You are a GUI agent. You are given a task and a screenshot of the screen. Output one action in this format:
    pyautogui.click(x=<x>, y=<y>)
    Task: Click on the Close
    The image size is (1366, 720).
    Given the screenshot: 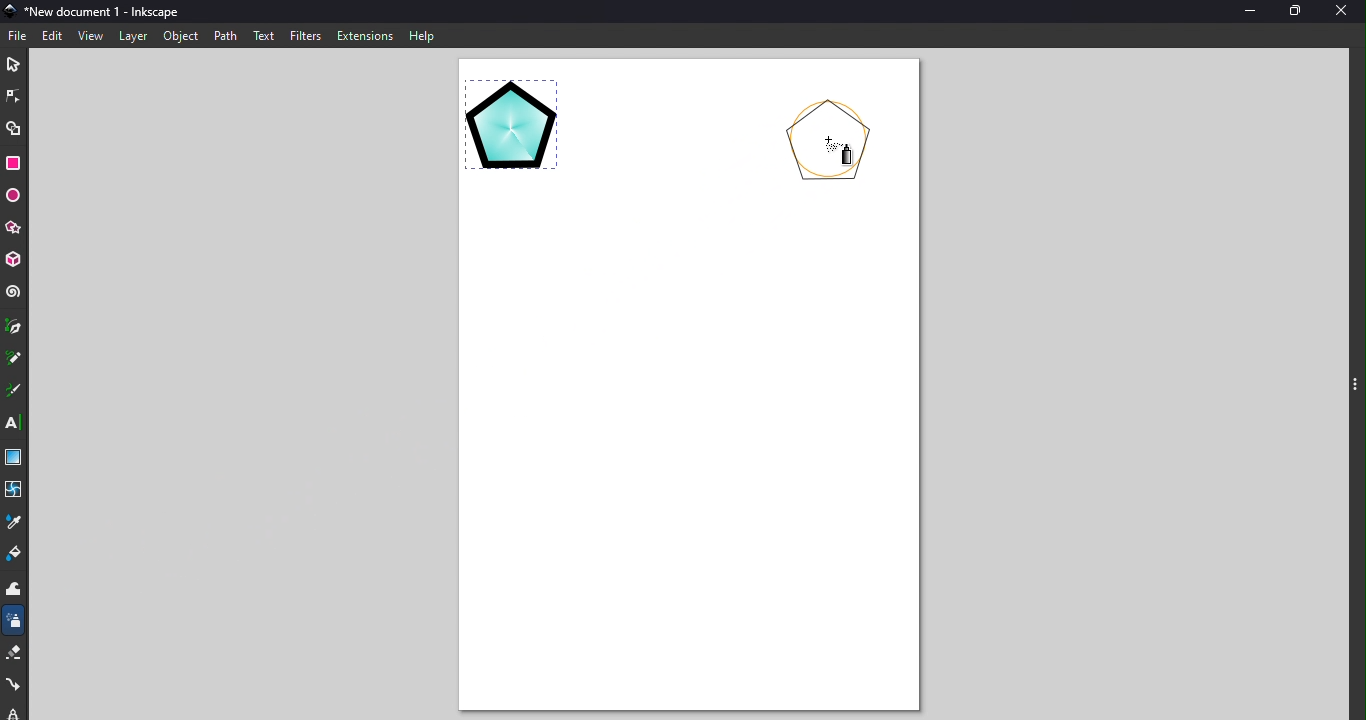 What is the action you would take?
    pyautogui.click(x=1345, y=11)
    